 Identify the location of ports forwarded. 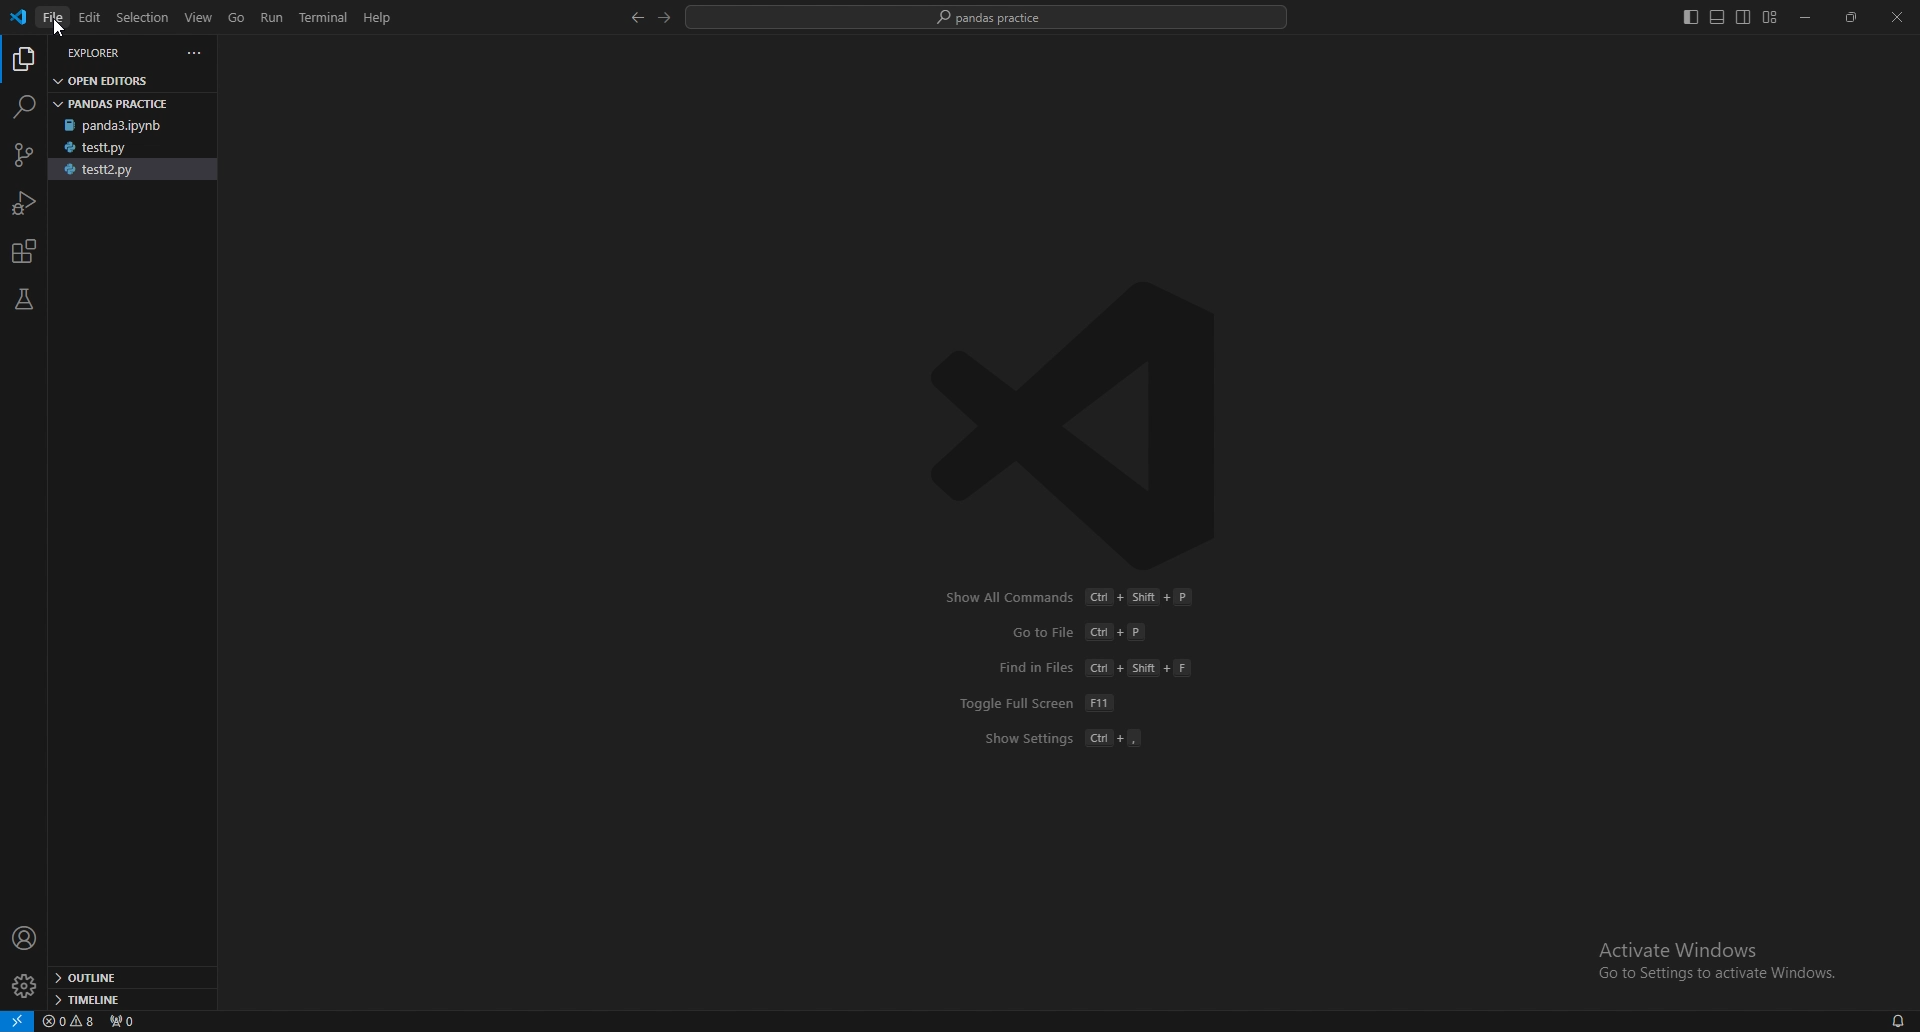
(122, 1020).